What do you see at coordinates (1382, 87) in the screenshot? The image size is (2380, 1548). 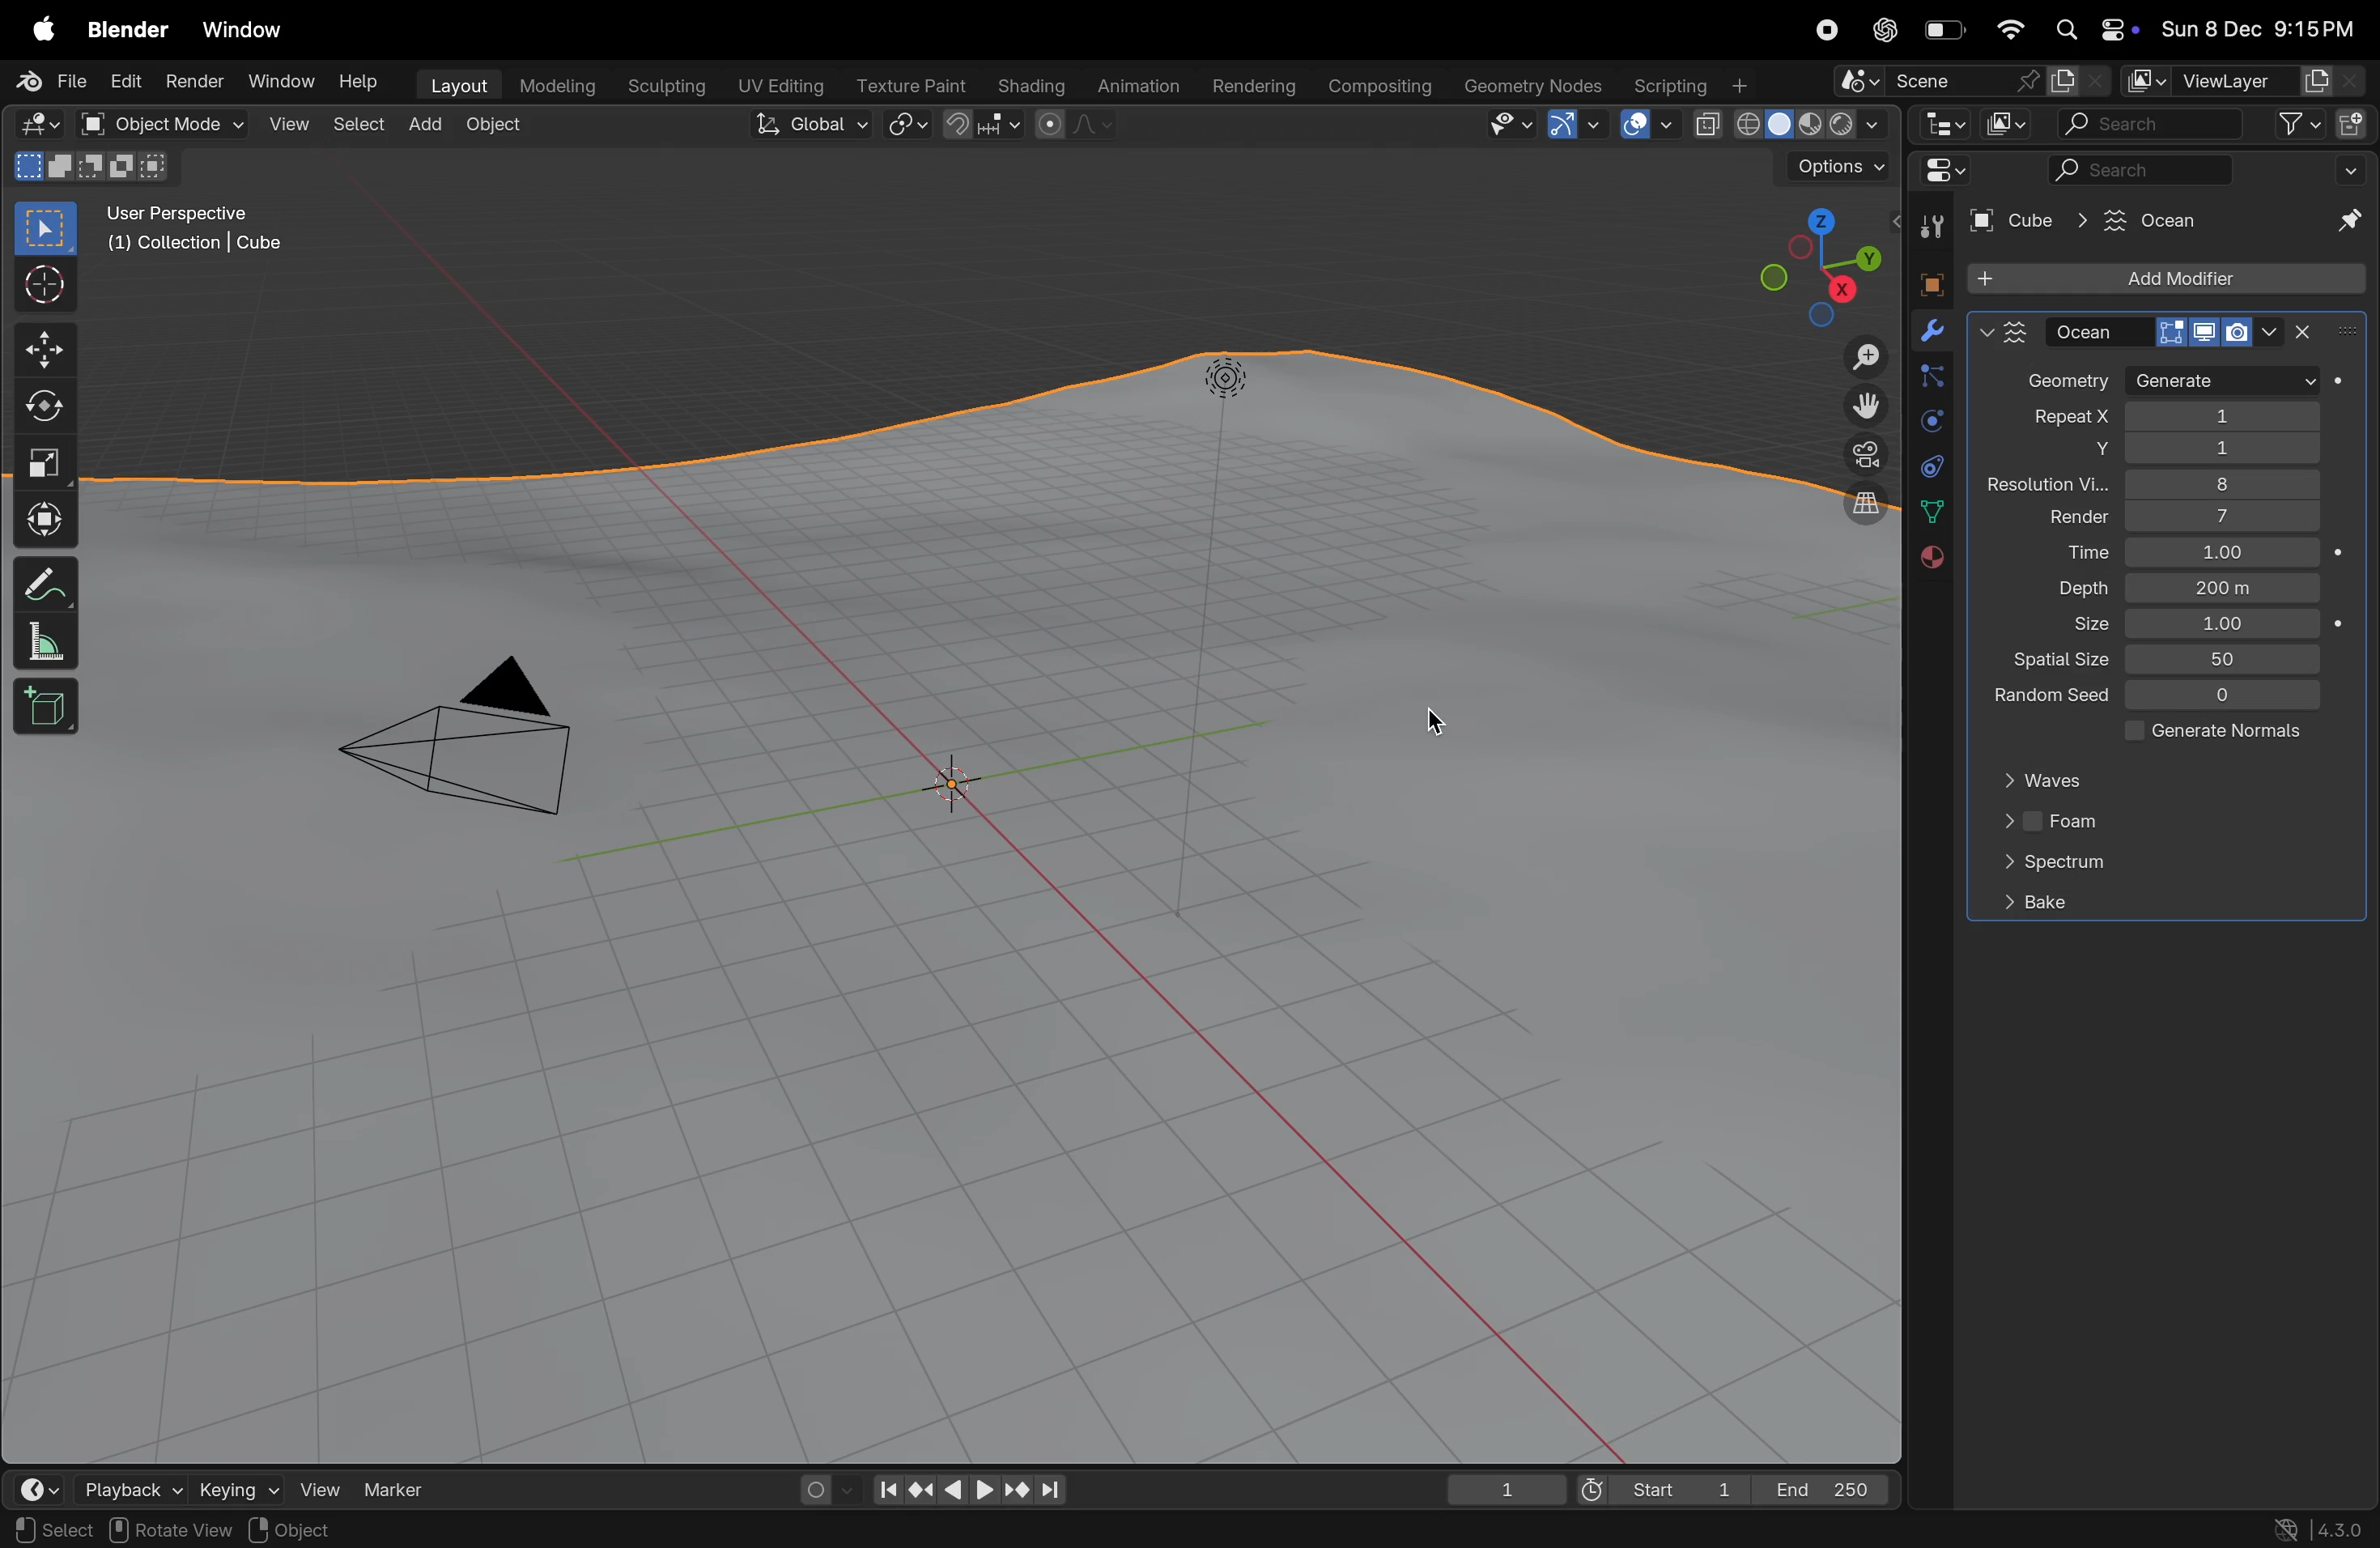 I see `composting` at bounding box center [1382, 87].